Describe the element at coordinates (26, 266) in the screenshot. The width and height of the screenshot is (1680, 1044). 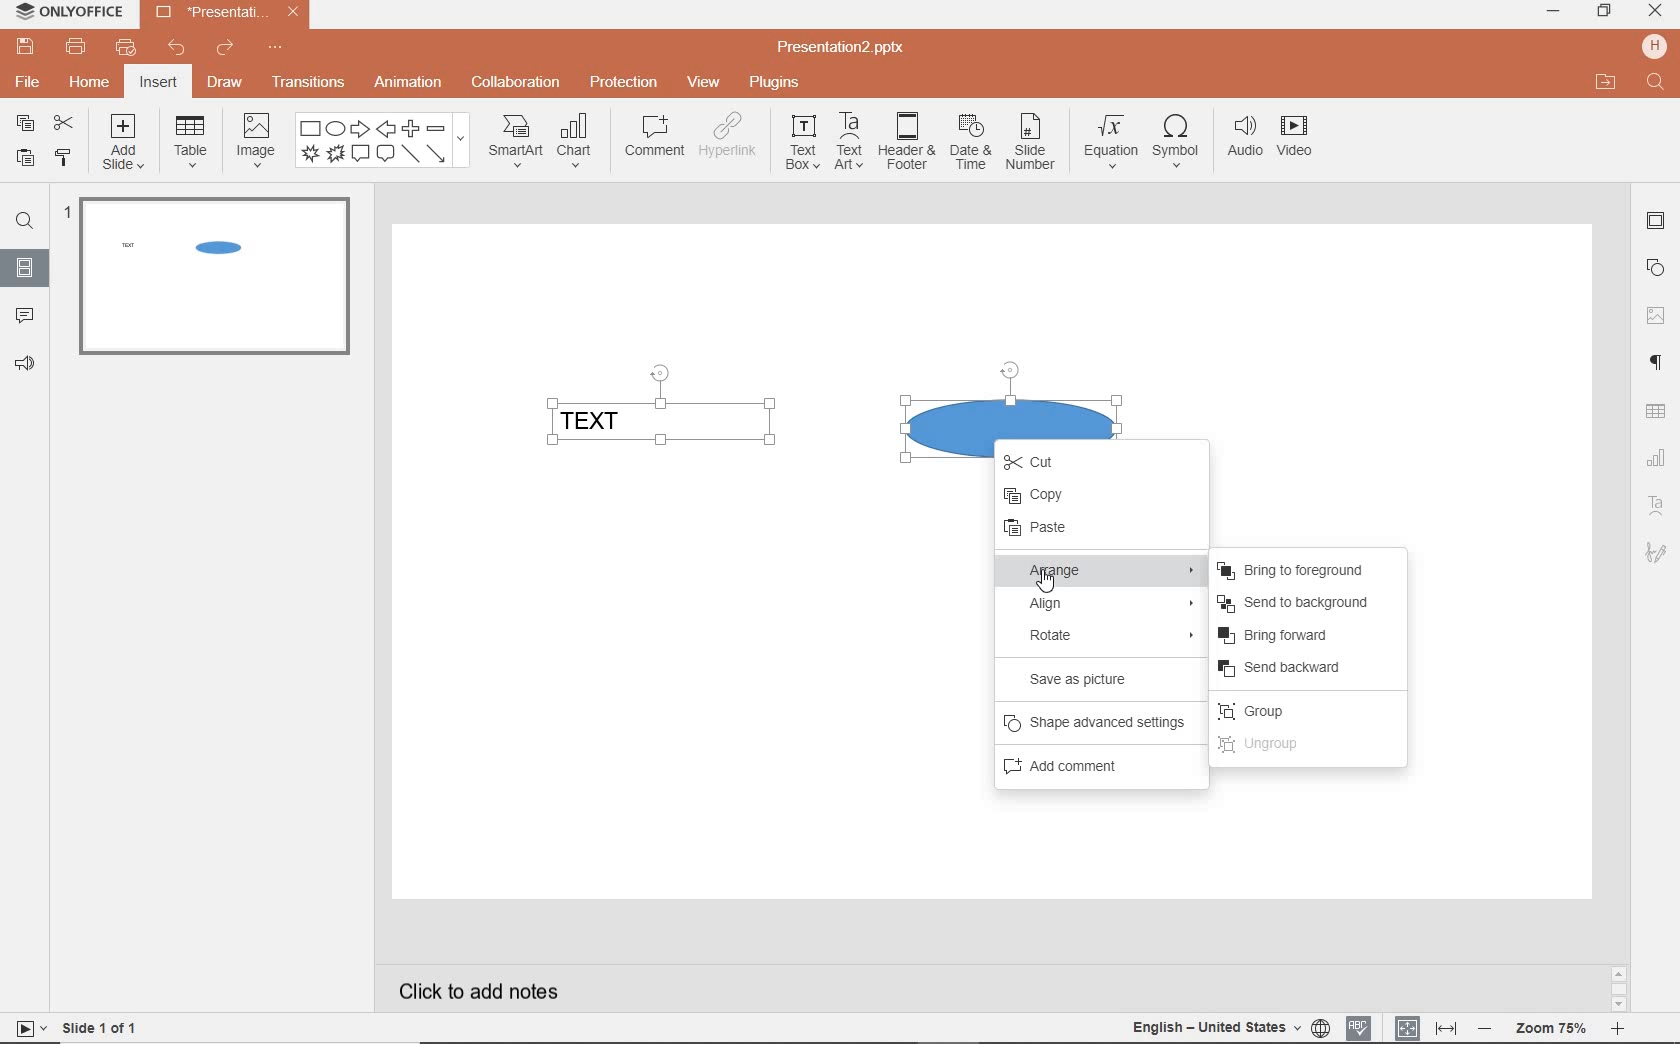
I see `SLIDES` at that location.